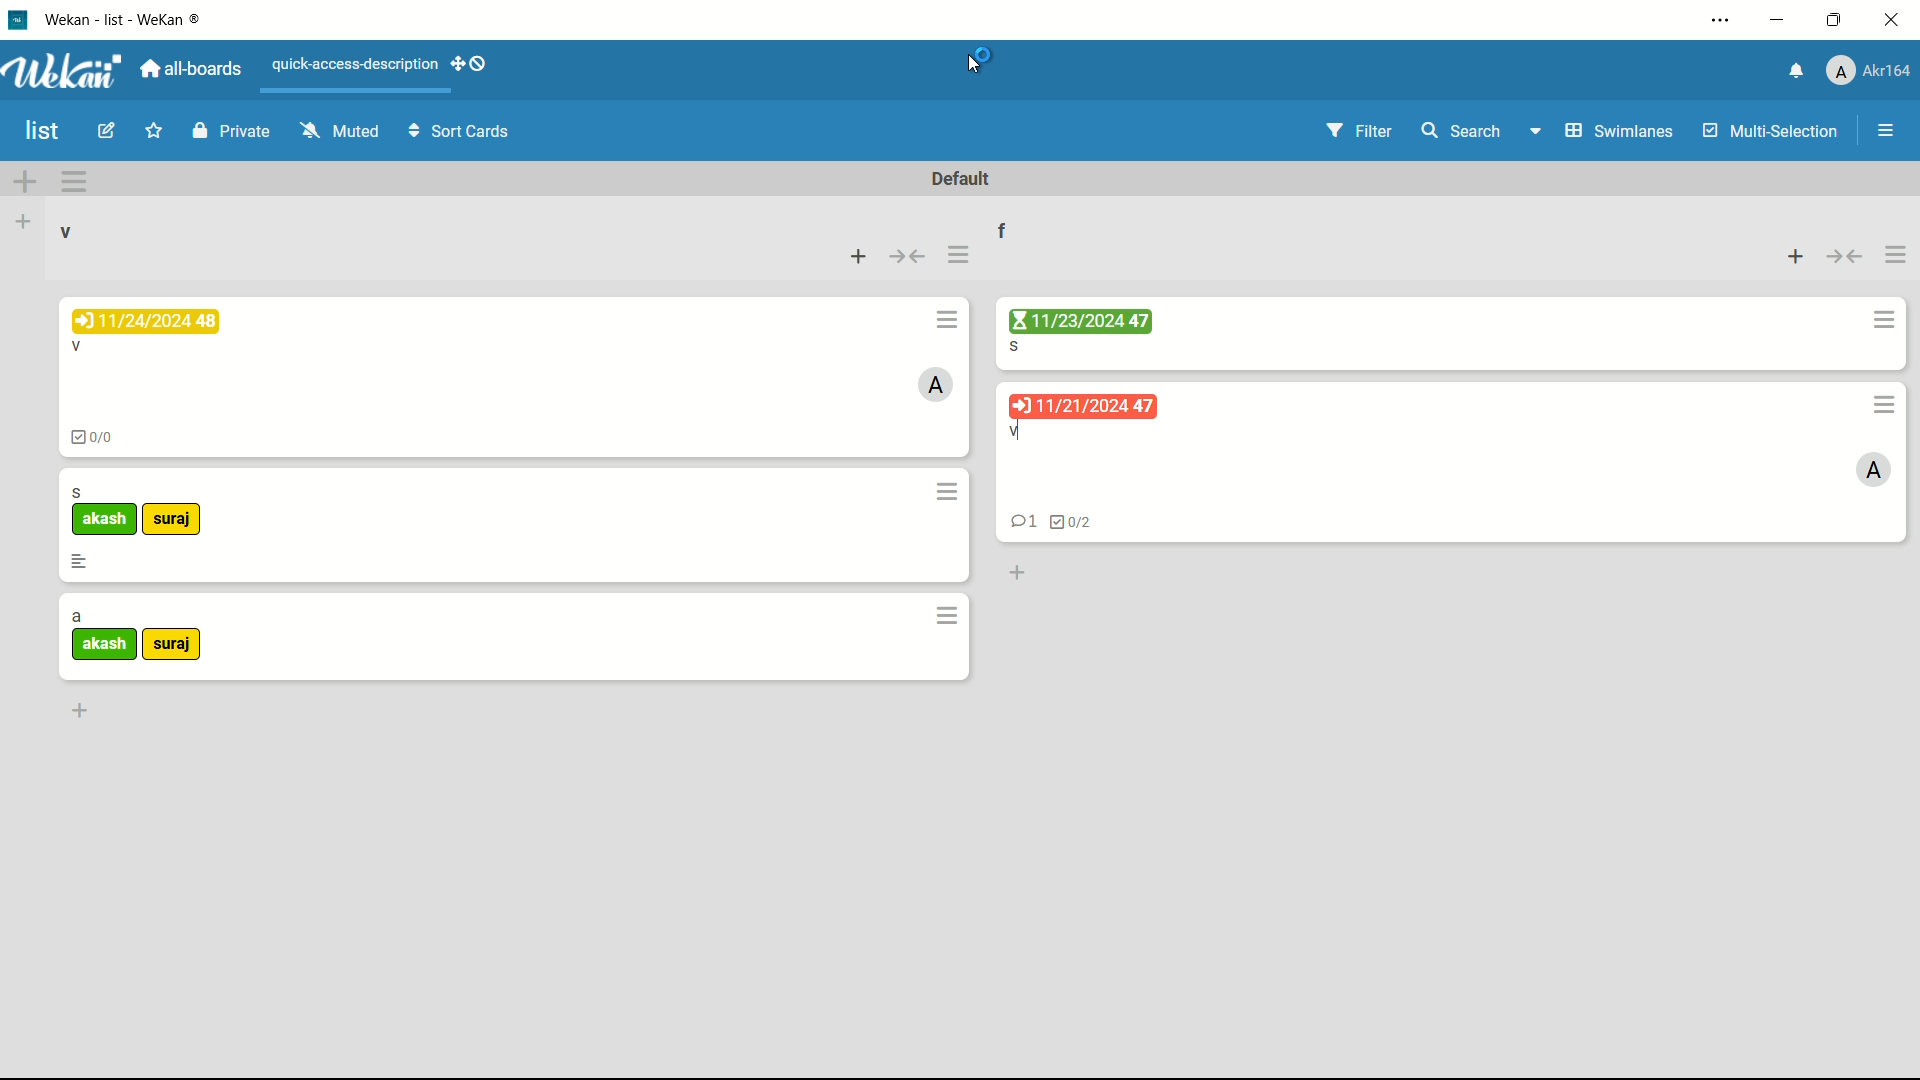 The image size is (1920, 1080). Describe the element at coordinates (1072, 520) in the screenshot. I see `checklist` at that location.